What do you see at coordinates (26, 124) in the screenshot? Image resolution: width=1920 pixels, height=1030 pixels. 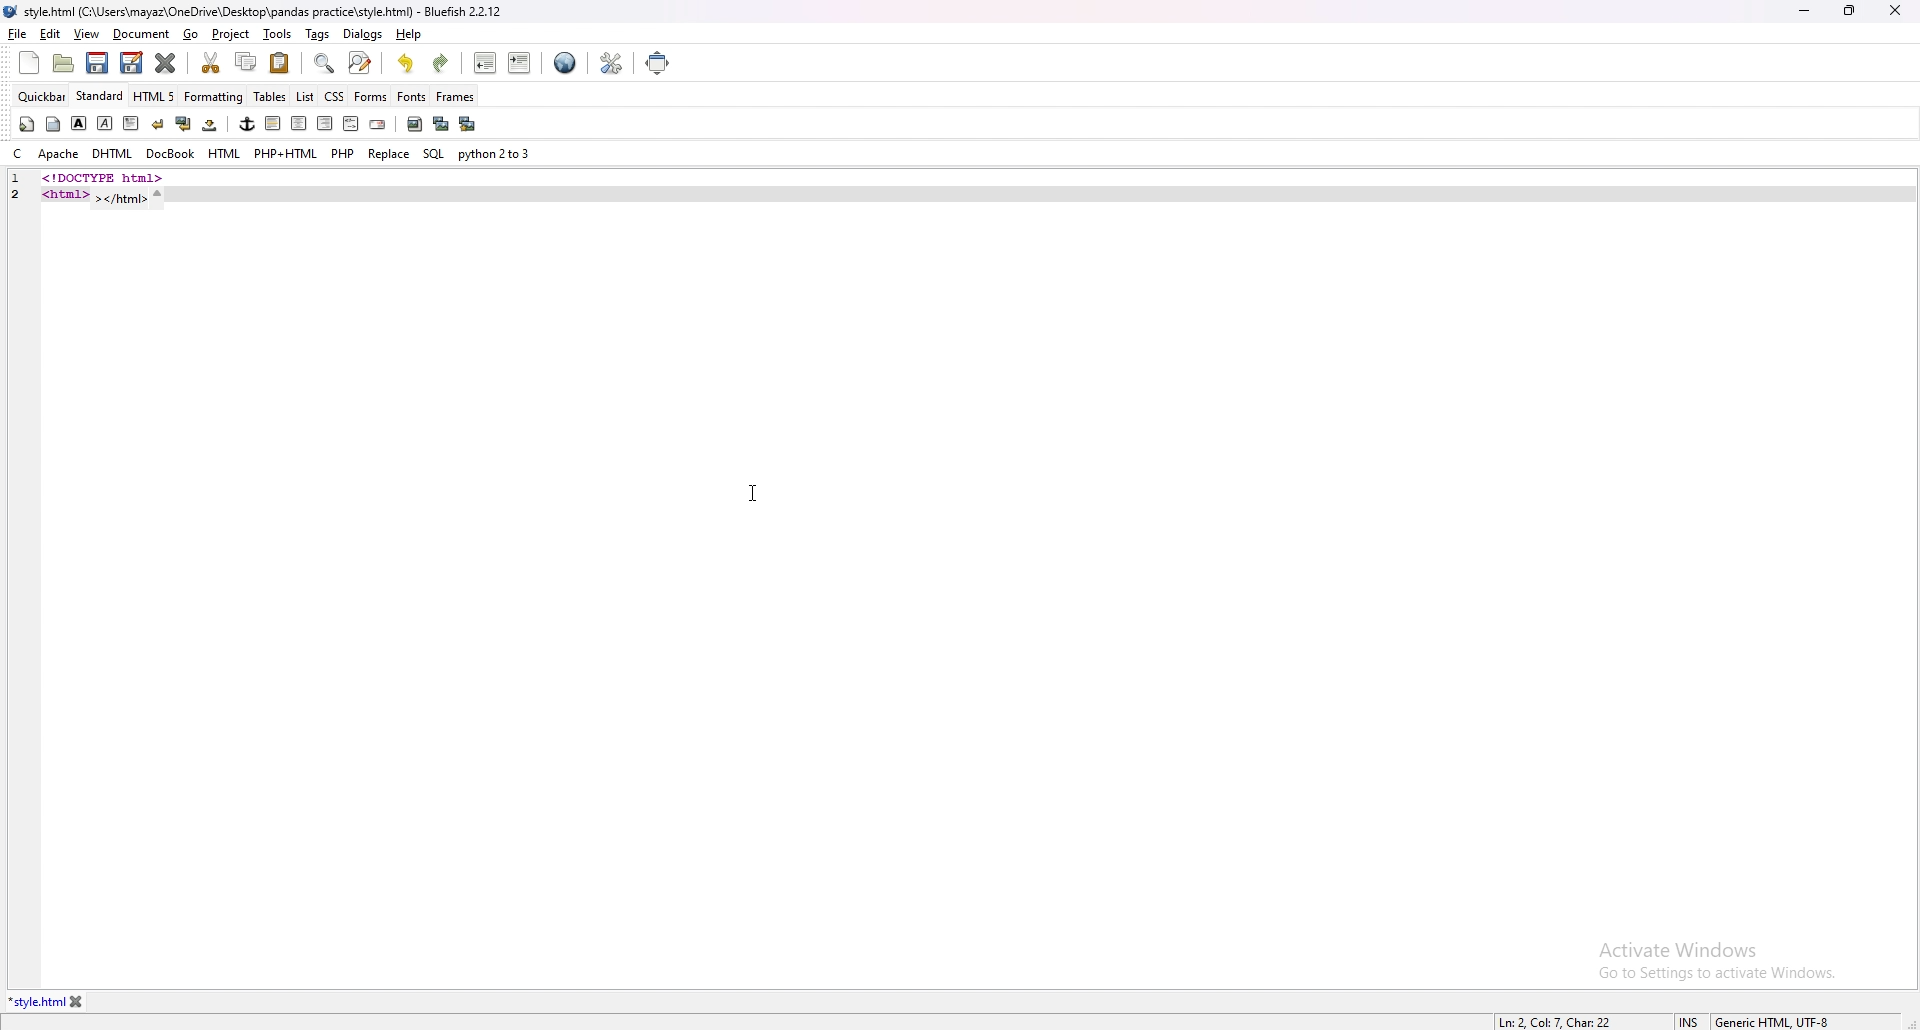 I see `quickstart` at bounding box center [26, 124].